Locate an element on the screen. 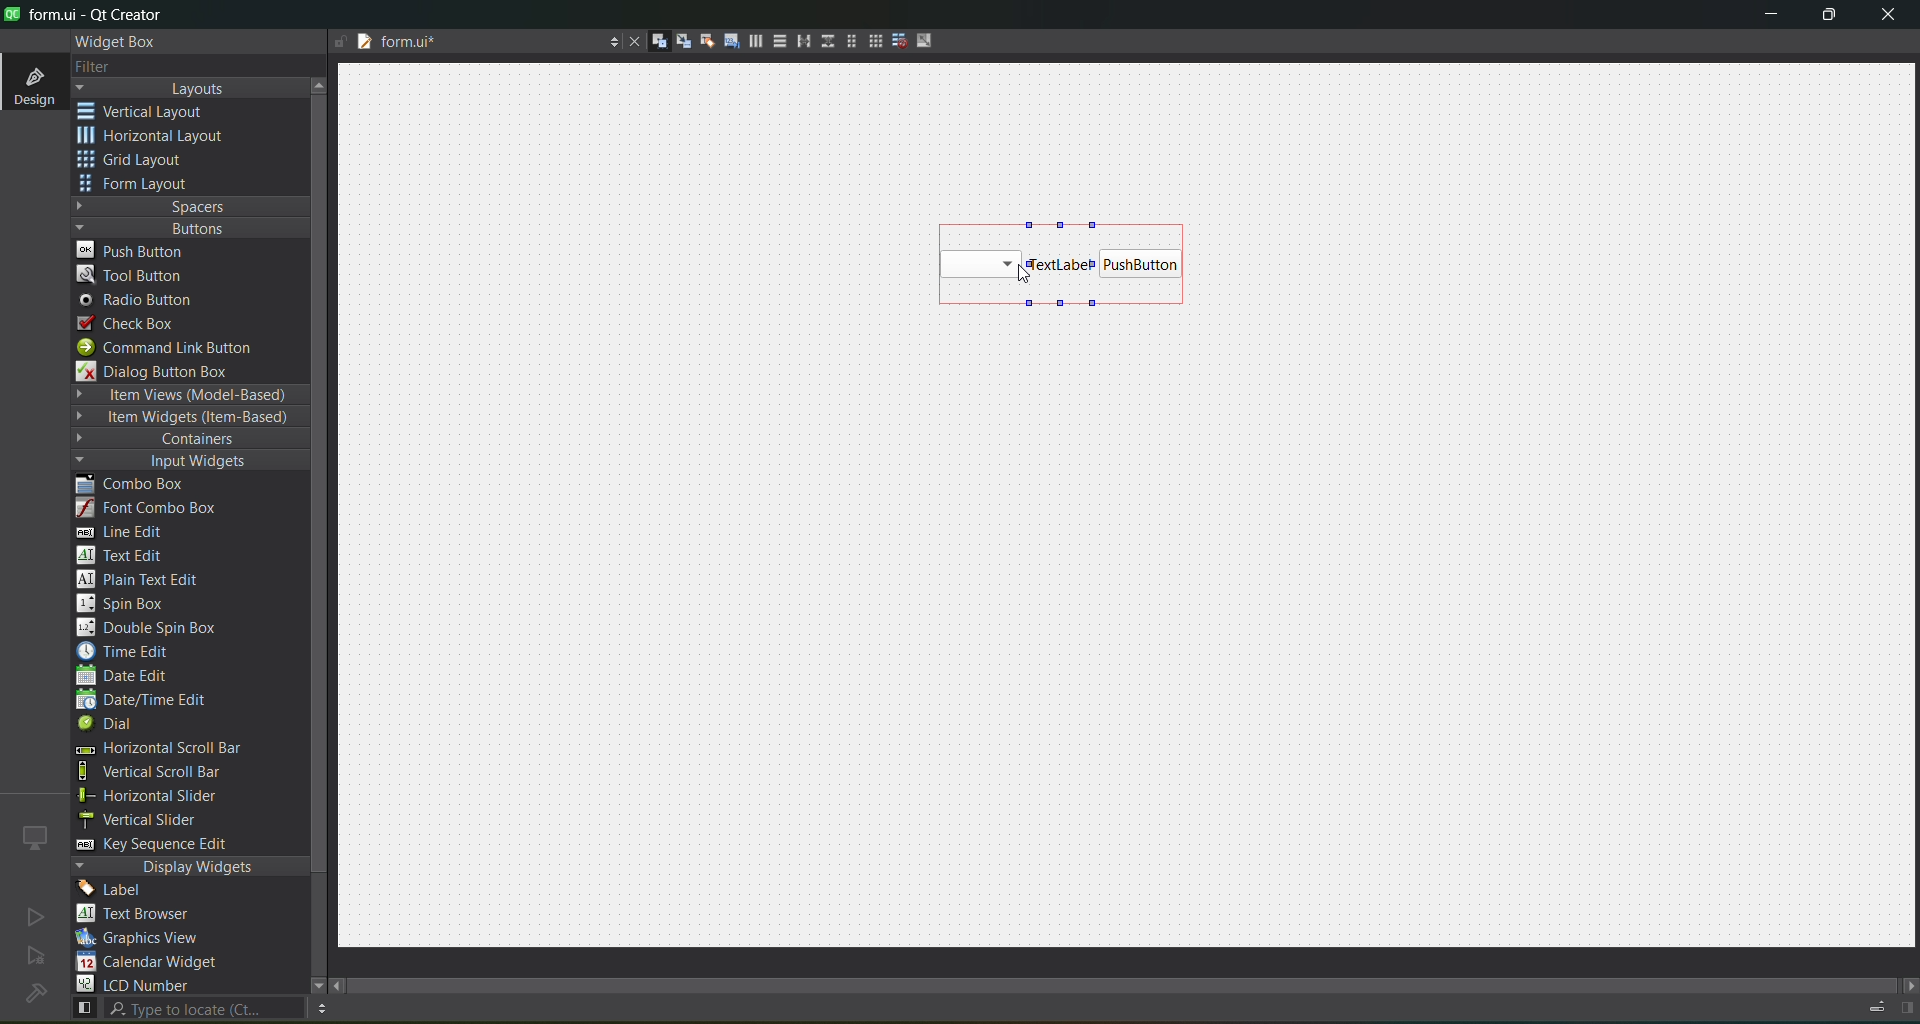  vertical is located at coordinates (155, 112).